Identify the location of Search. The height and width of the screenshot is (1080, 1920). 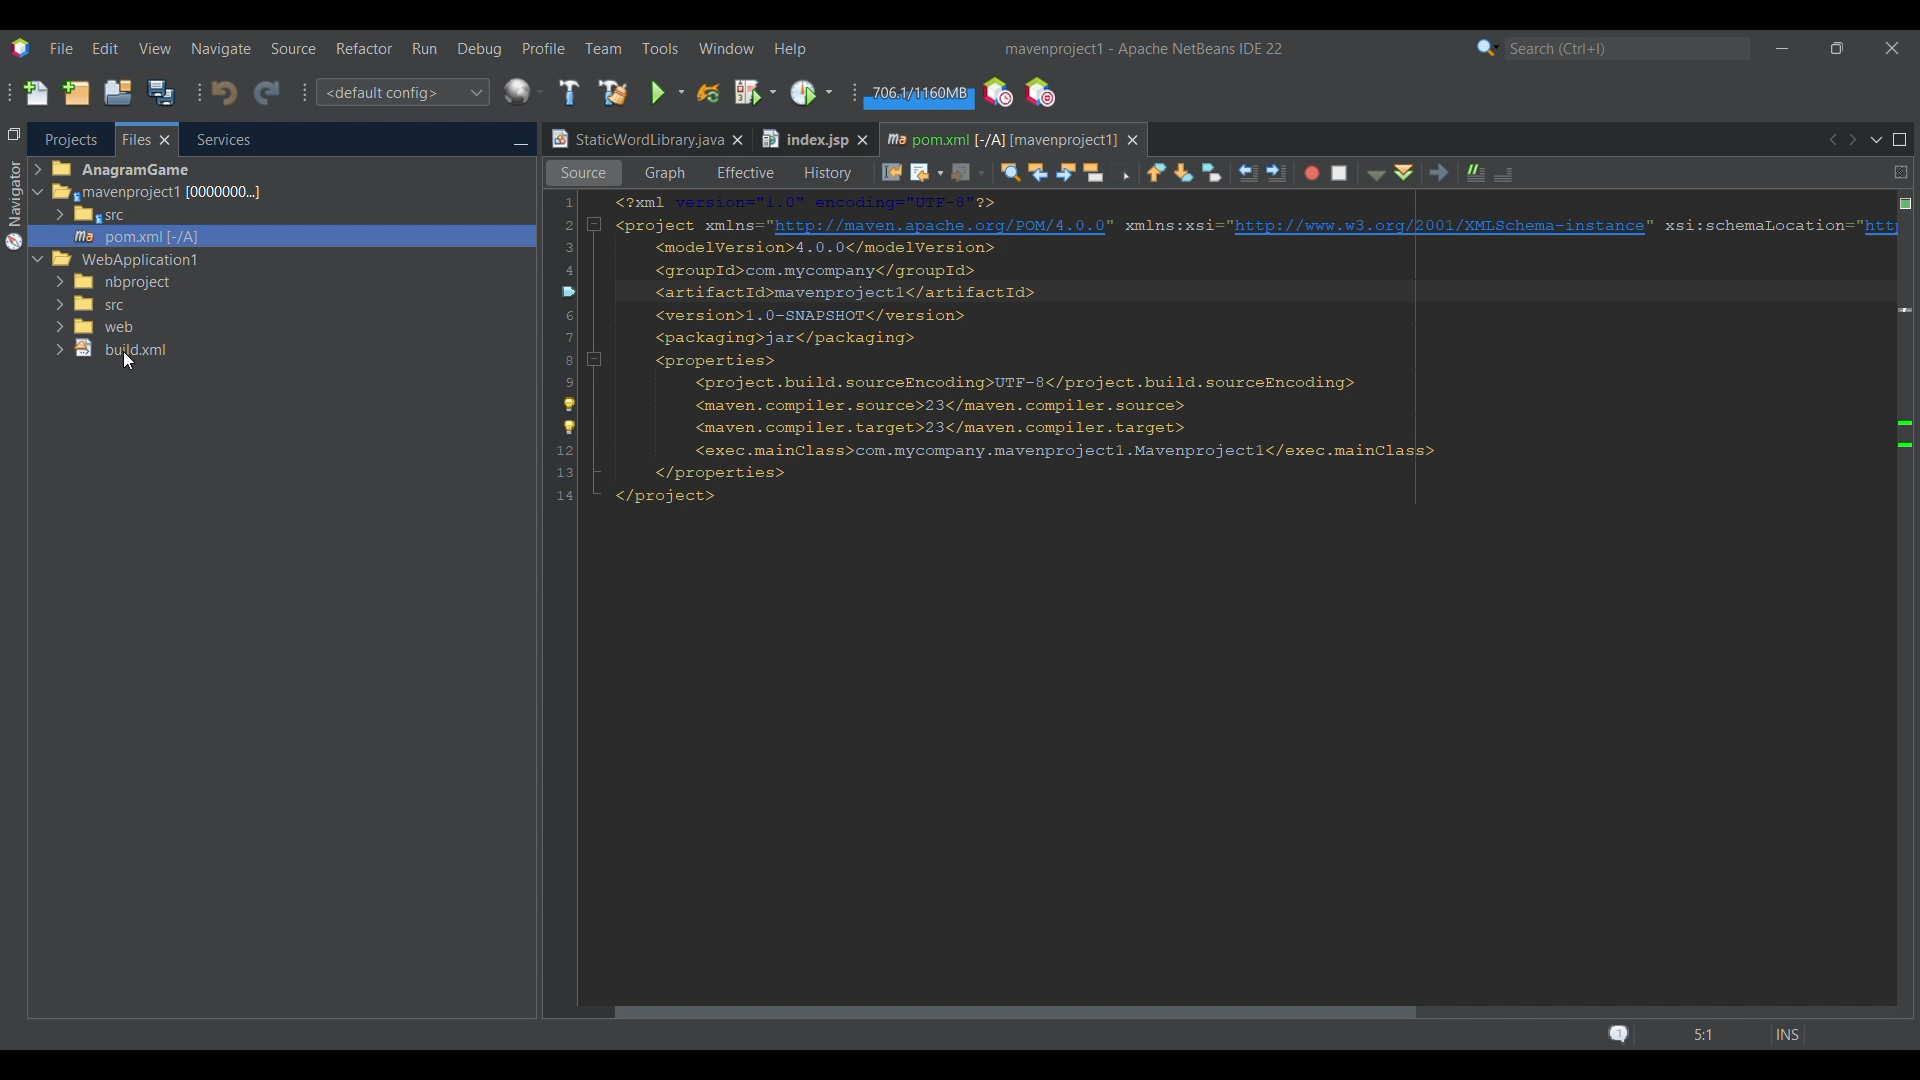
(1628, 49).